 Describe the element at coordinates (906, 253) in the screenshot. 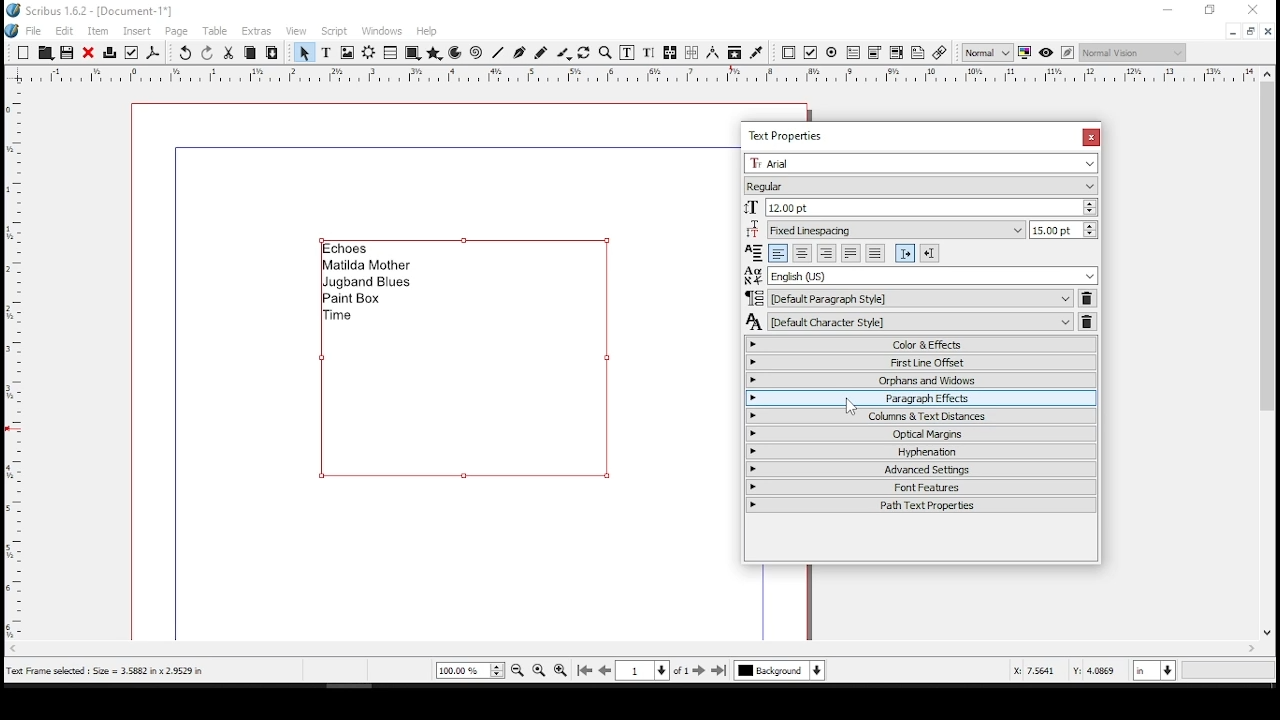

I see `left to right paragraph` at that location.